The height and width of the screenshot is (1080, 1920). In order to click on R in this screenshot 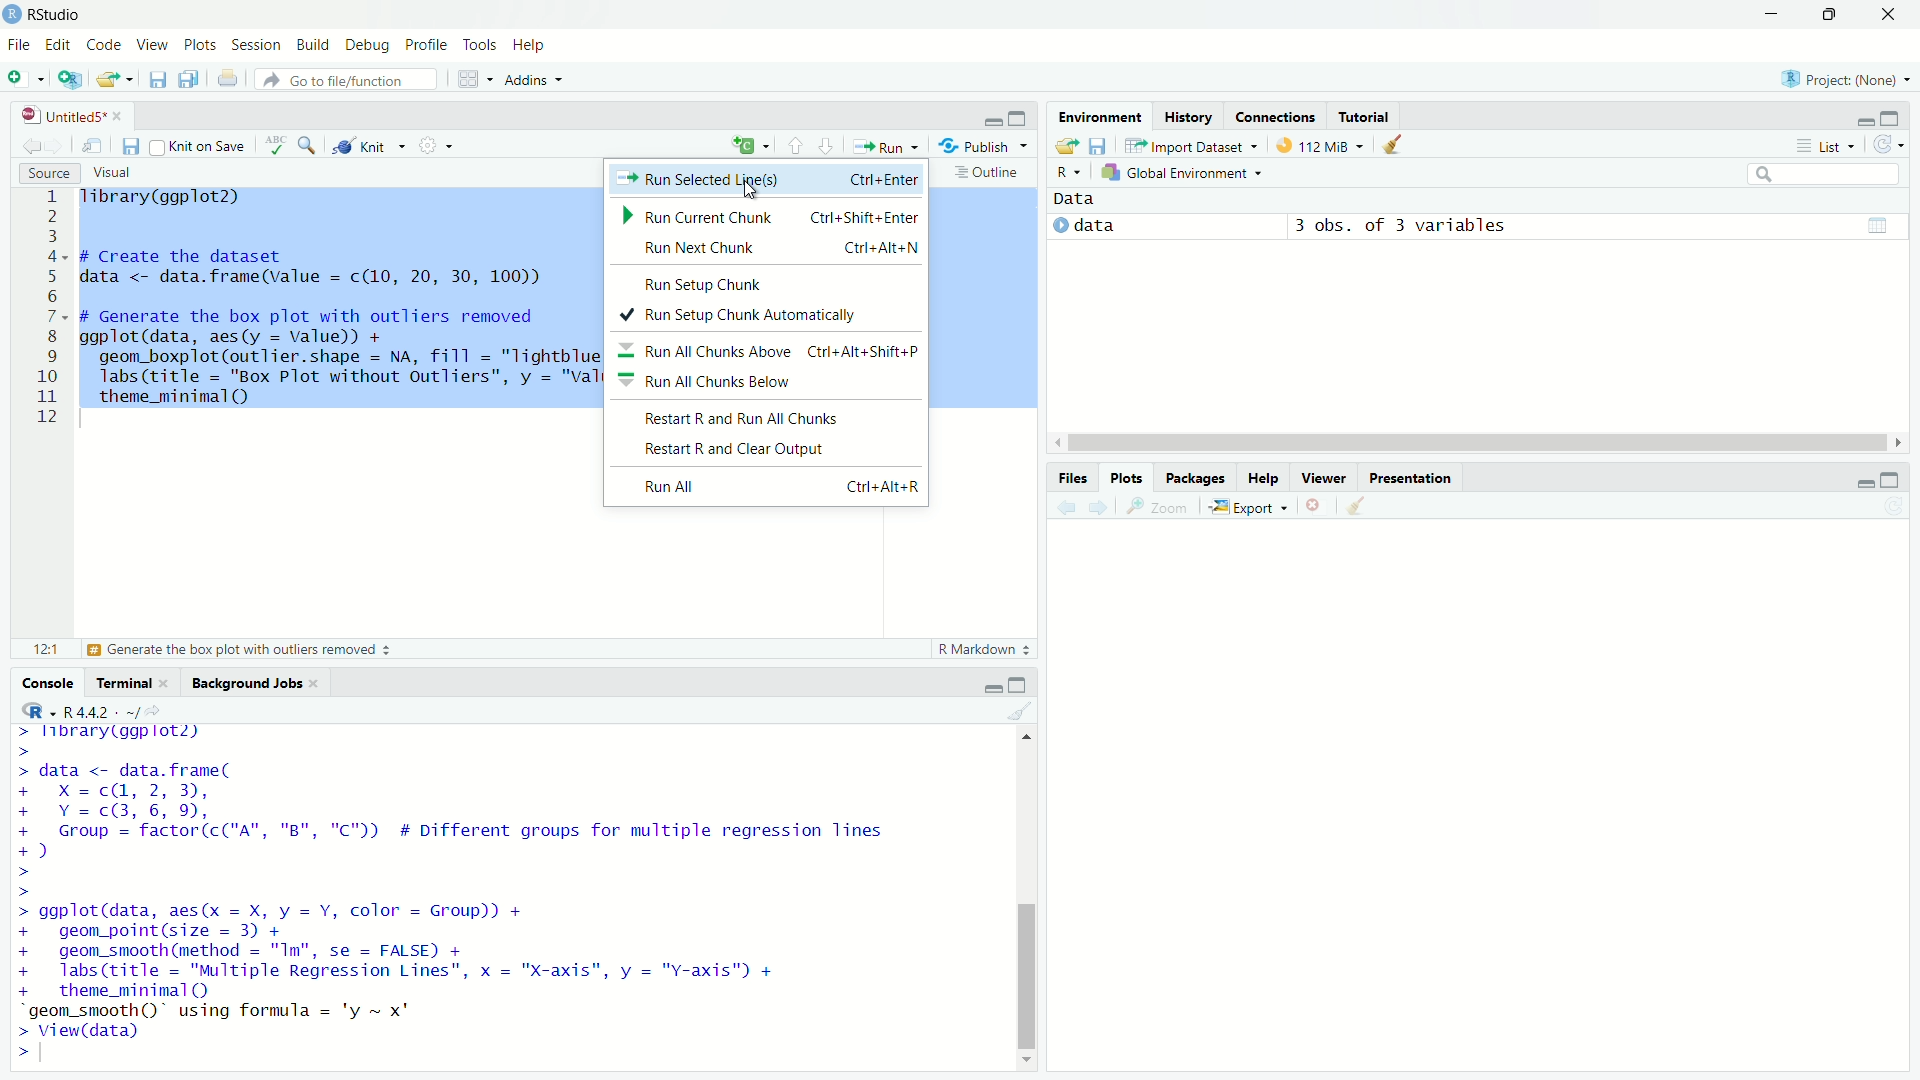, I will do `click(1064, 167)`.